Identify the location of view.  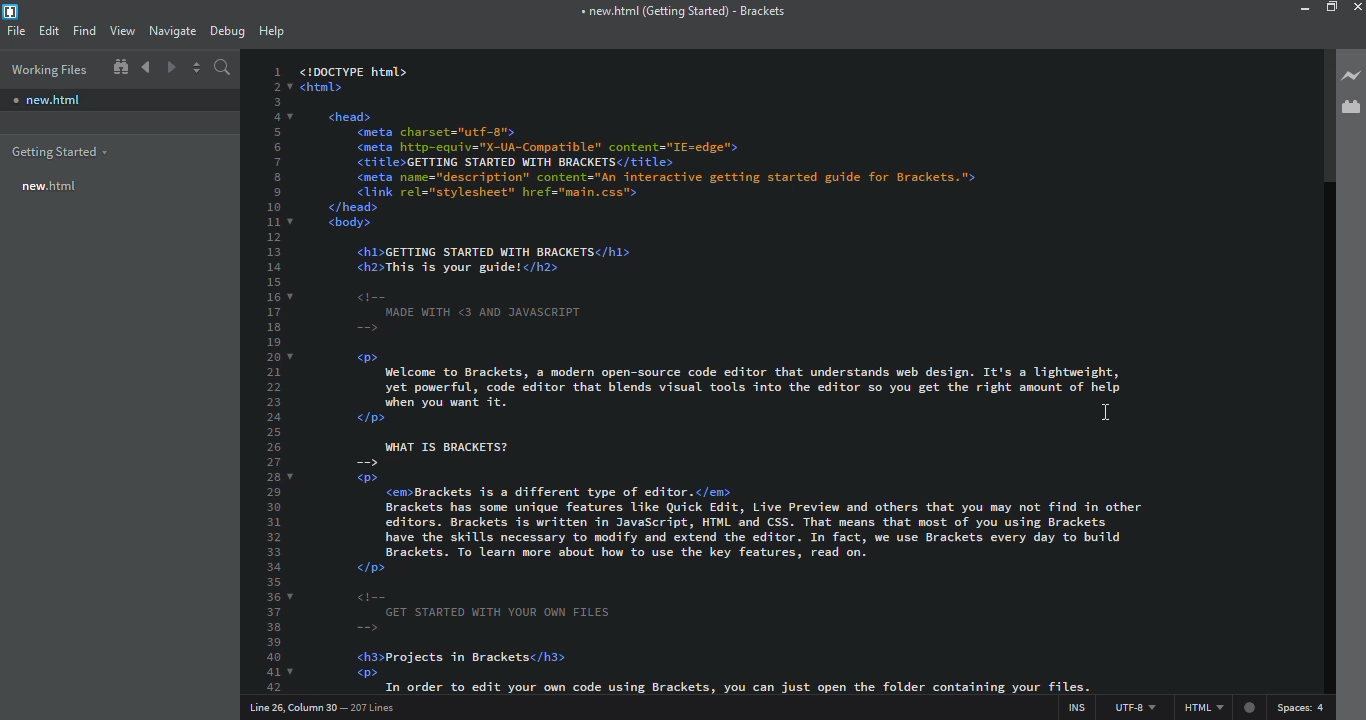
(122, 30).